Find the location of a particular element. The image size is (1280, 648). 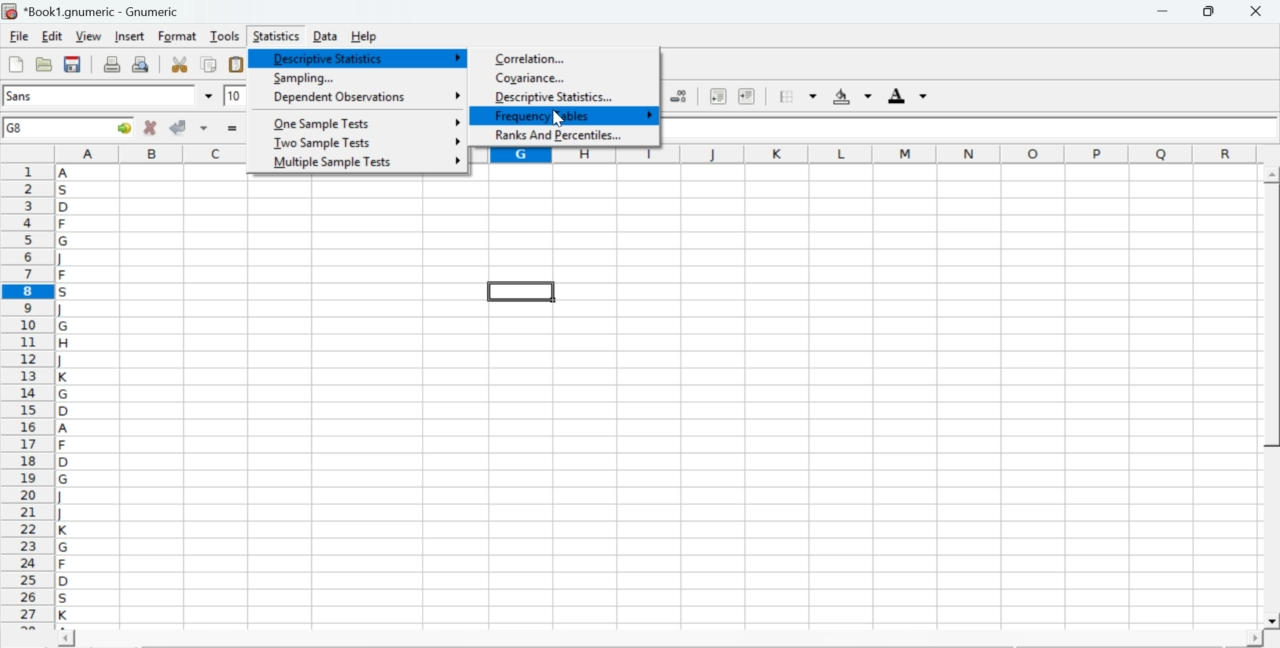

decrease indent is located at coordinates (718, 95).